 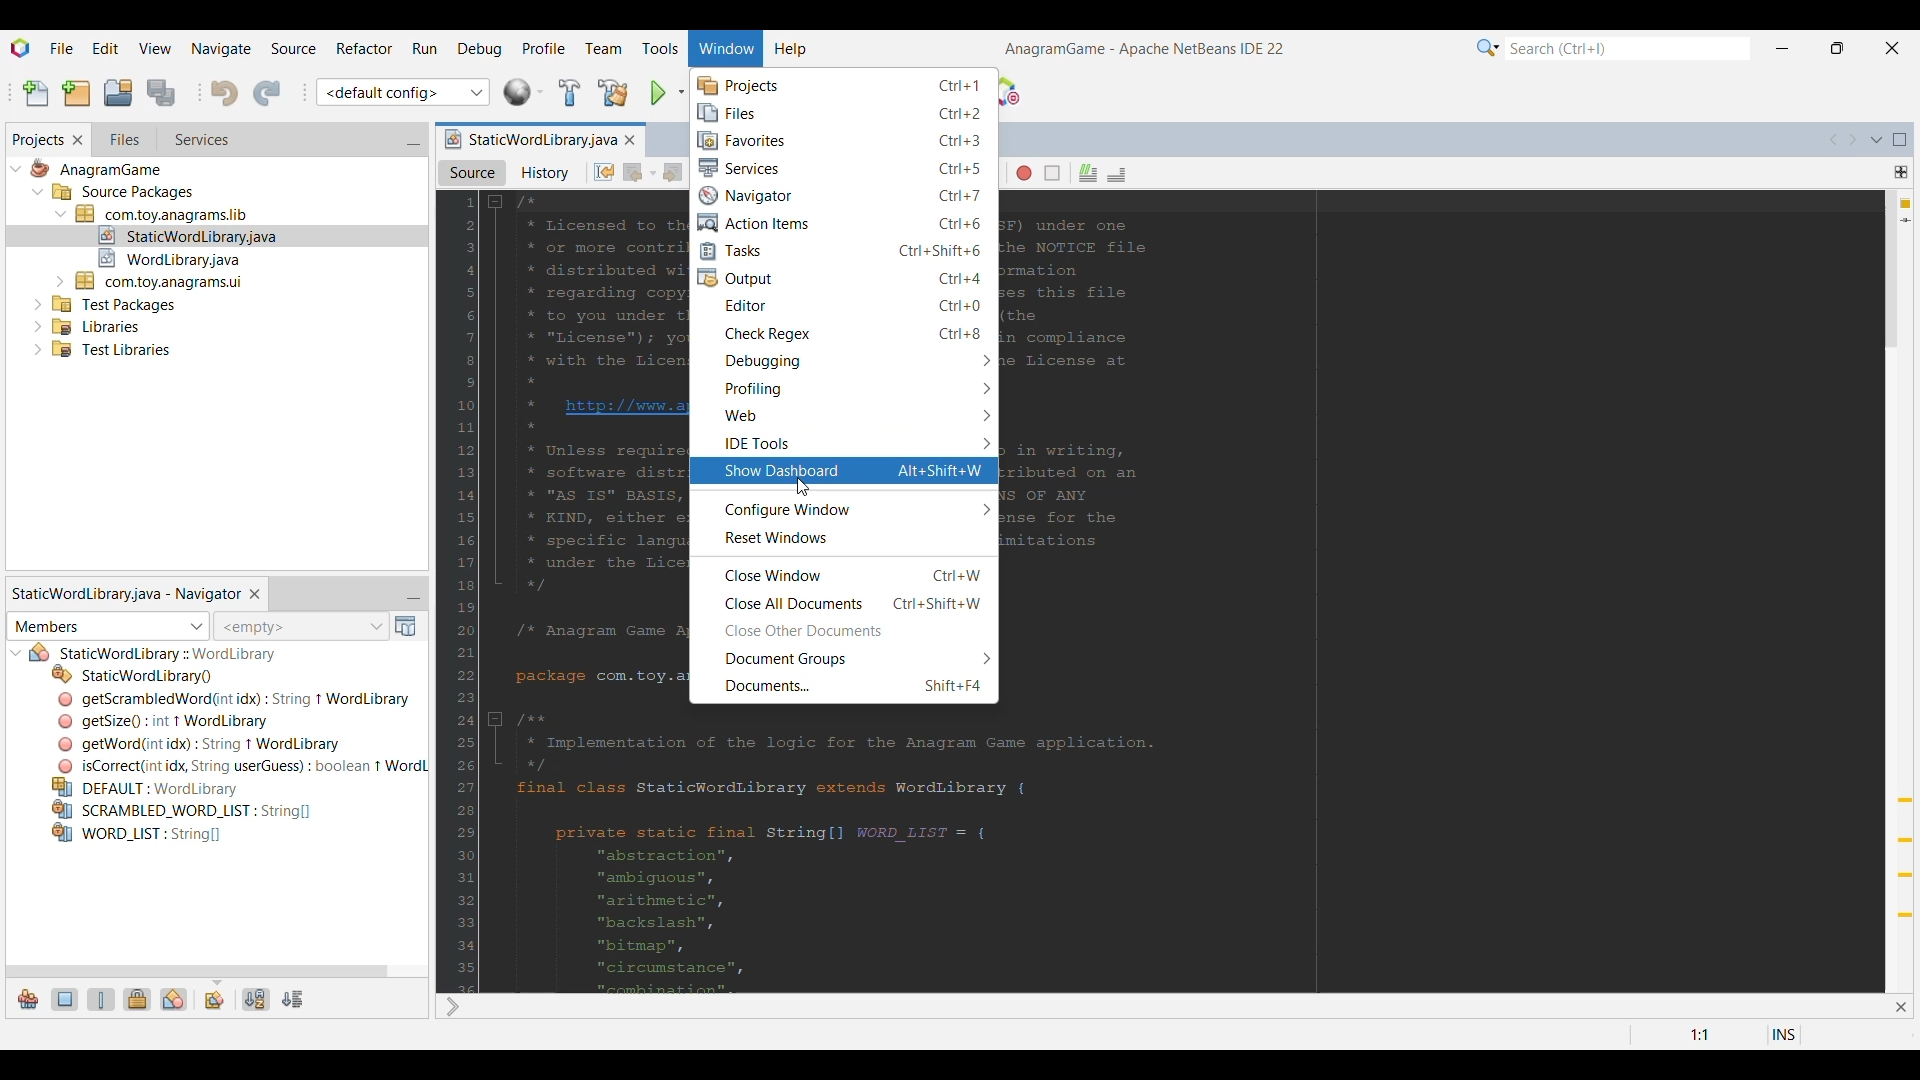 I want to click on Start macro recording, so click(x=1024, y=173).